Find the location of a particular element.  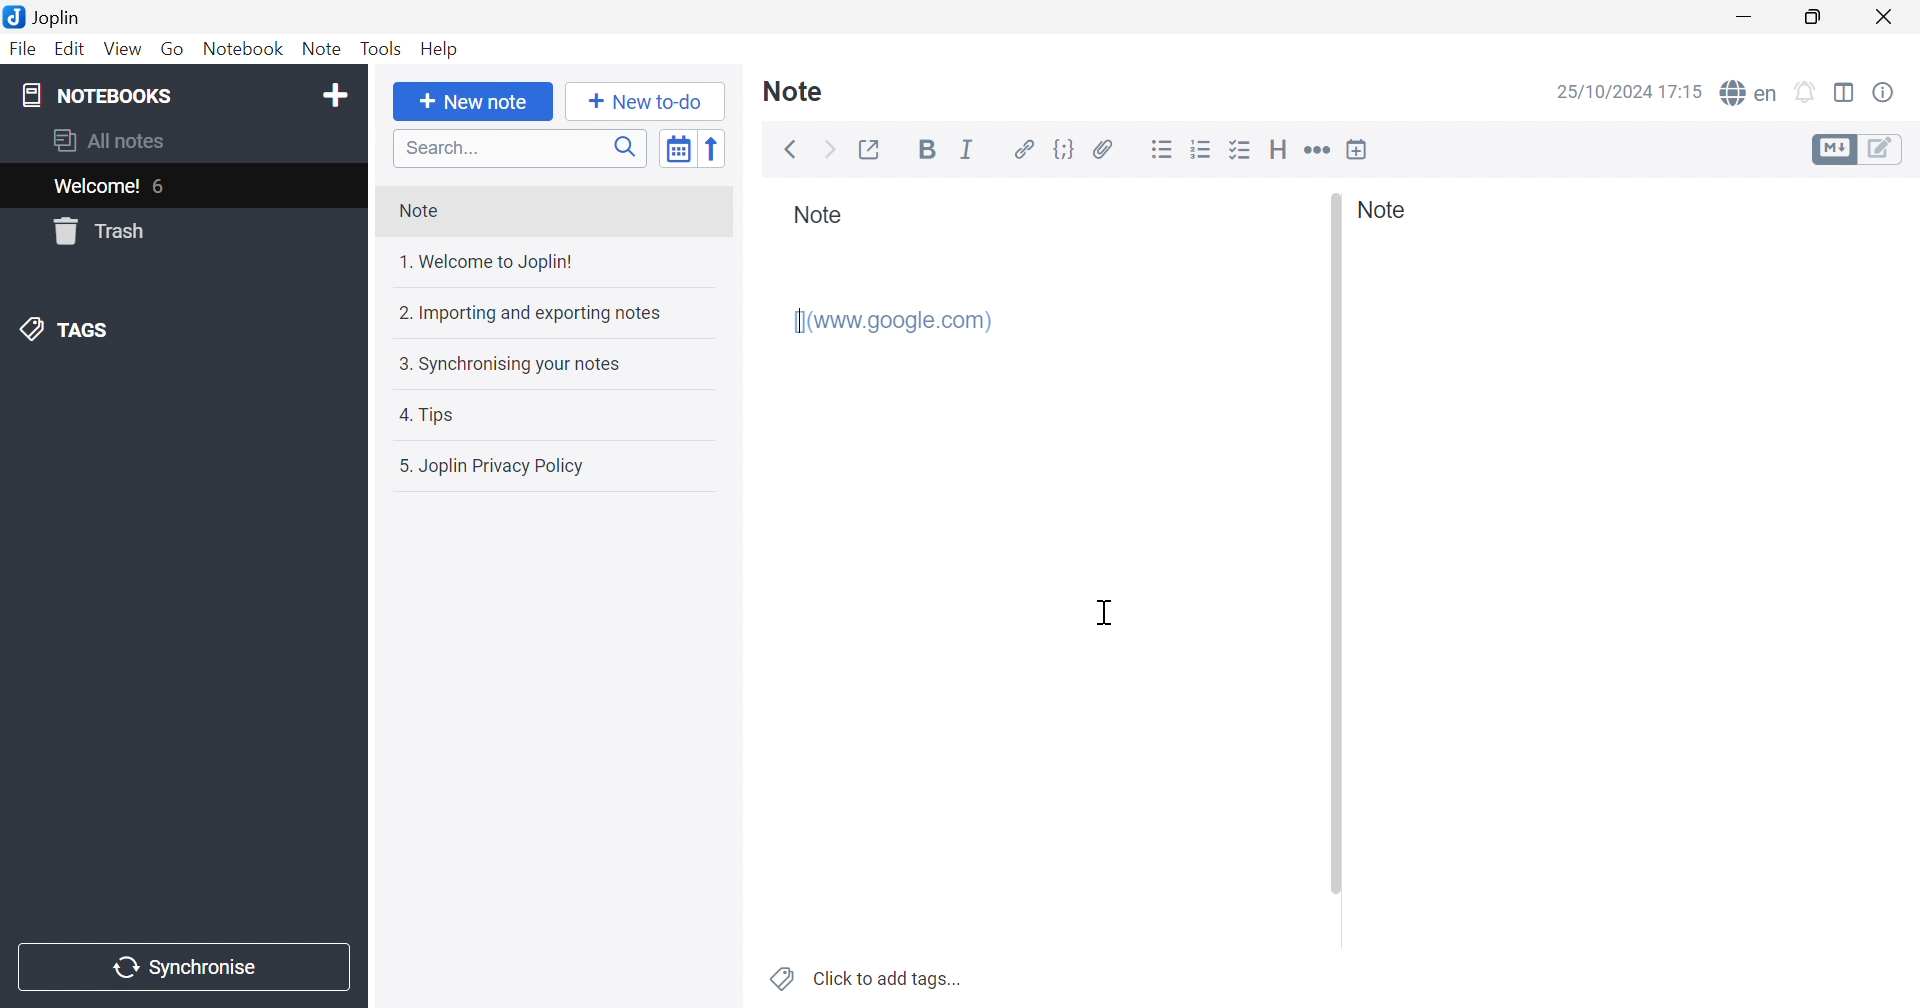

View is located at coordinates (123, 49).